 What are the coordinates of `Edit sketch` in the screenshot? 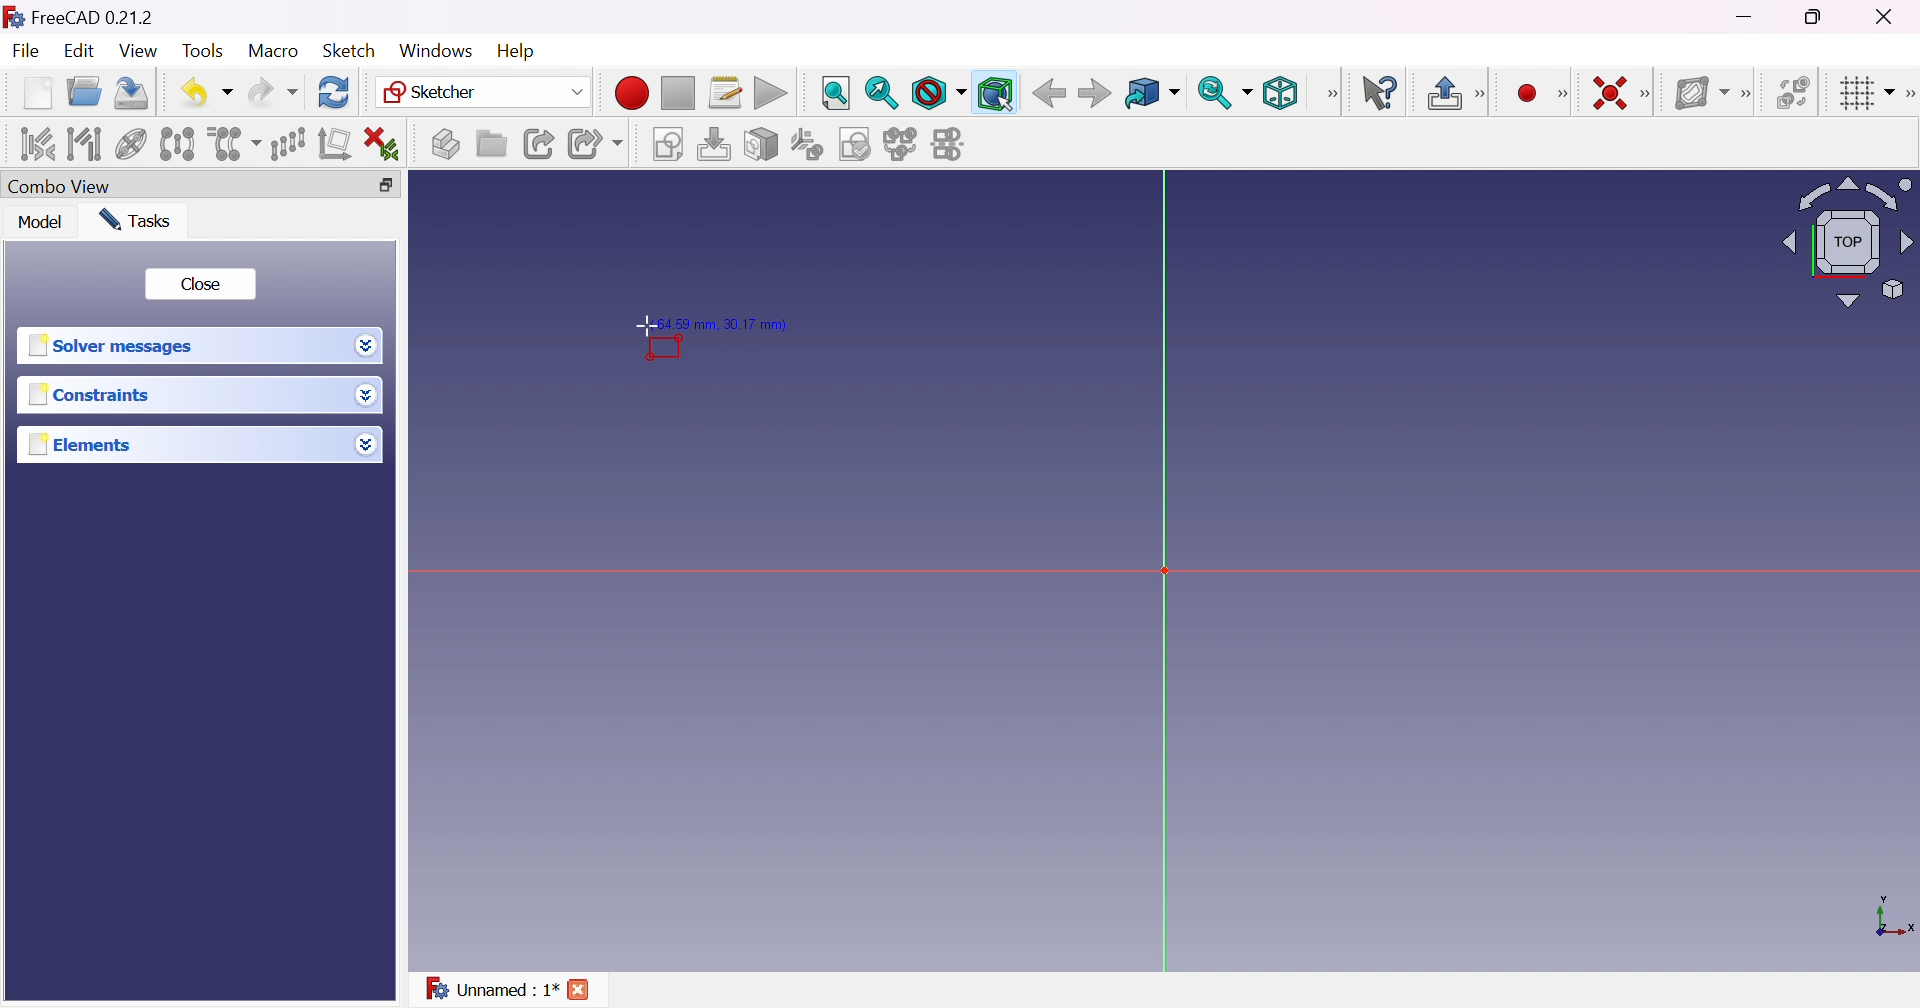 It's located at (713, 144).